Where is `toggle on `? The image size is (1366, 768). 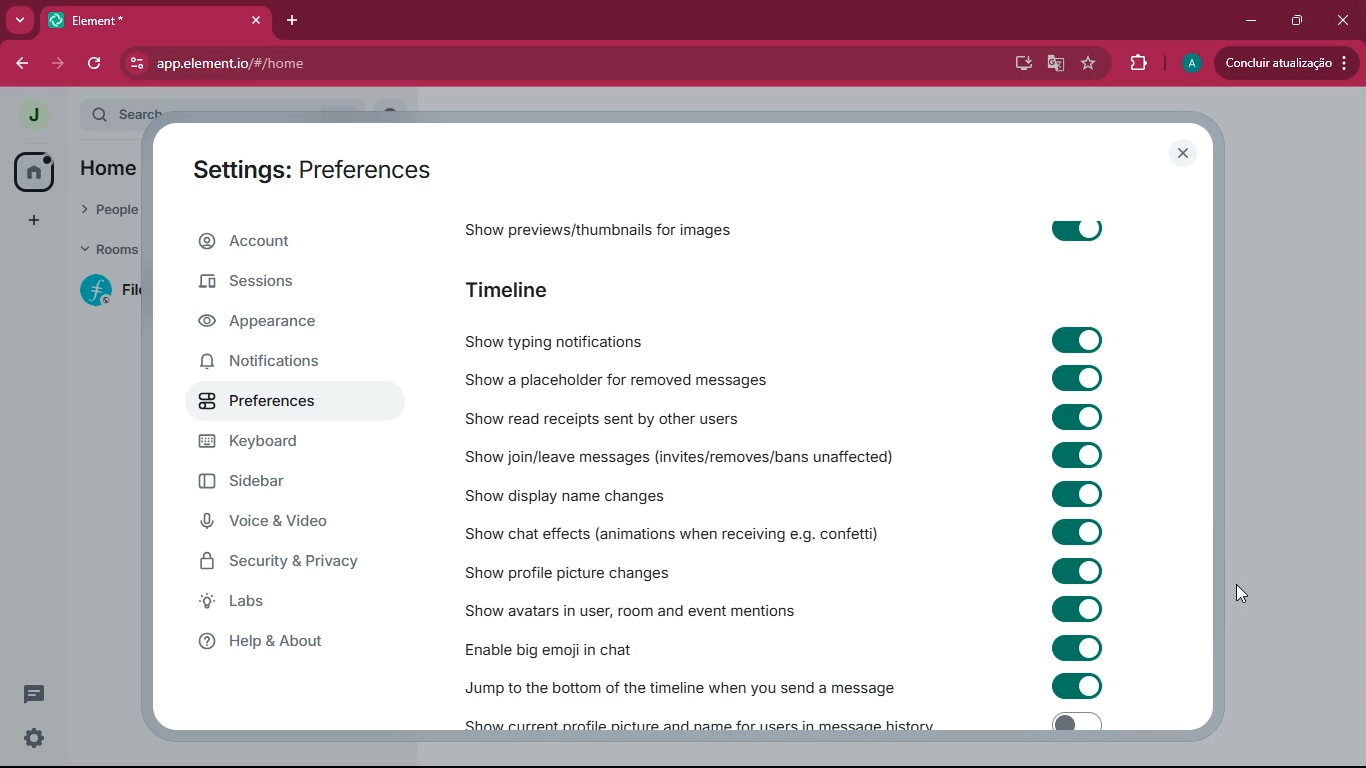 toggle on  is located at coordinates (1079, 532).